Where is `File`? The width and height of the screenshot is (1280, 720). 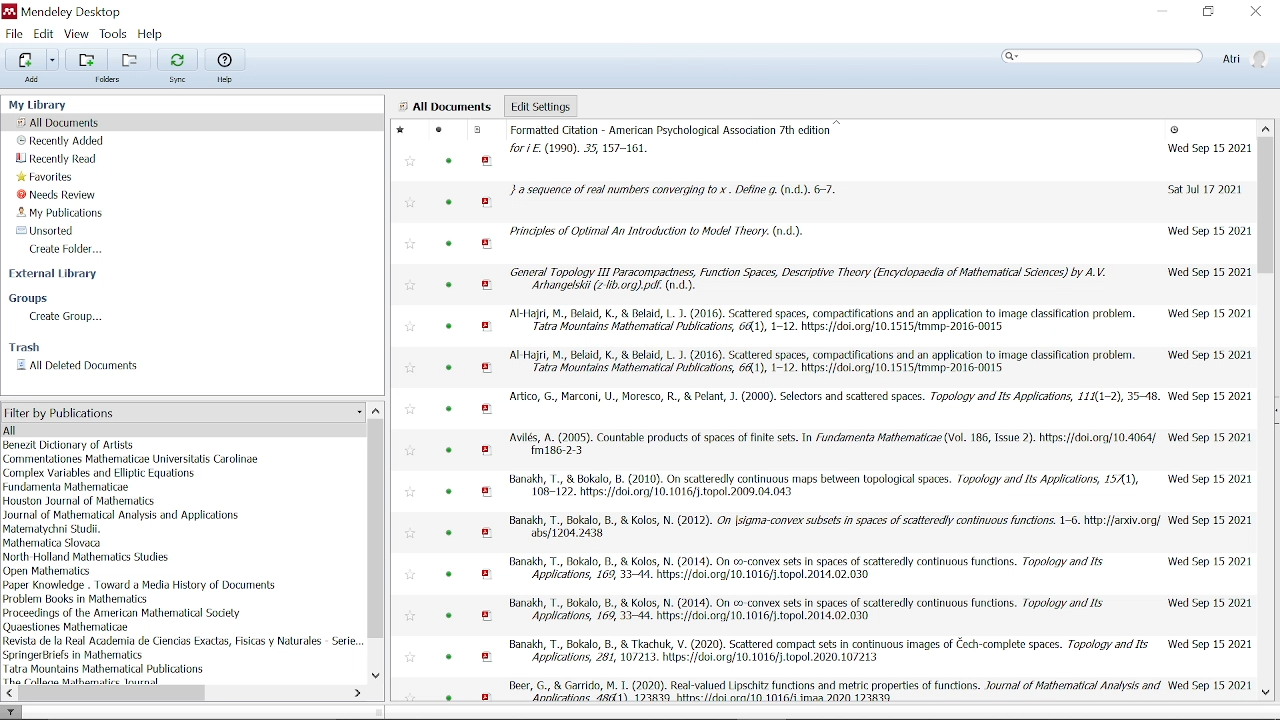
File is located at coordinates (15, 33).